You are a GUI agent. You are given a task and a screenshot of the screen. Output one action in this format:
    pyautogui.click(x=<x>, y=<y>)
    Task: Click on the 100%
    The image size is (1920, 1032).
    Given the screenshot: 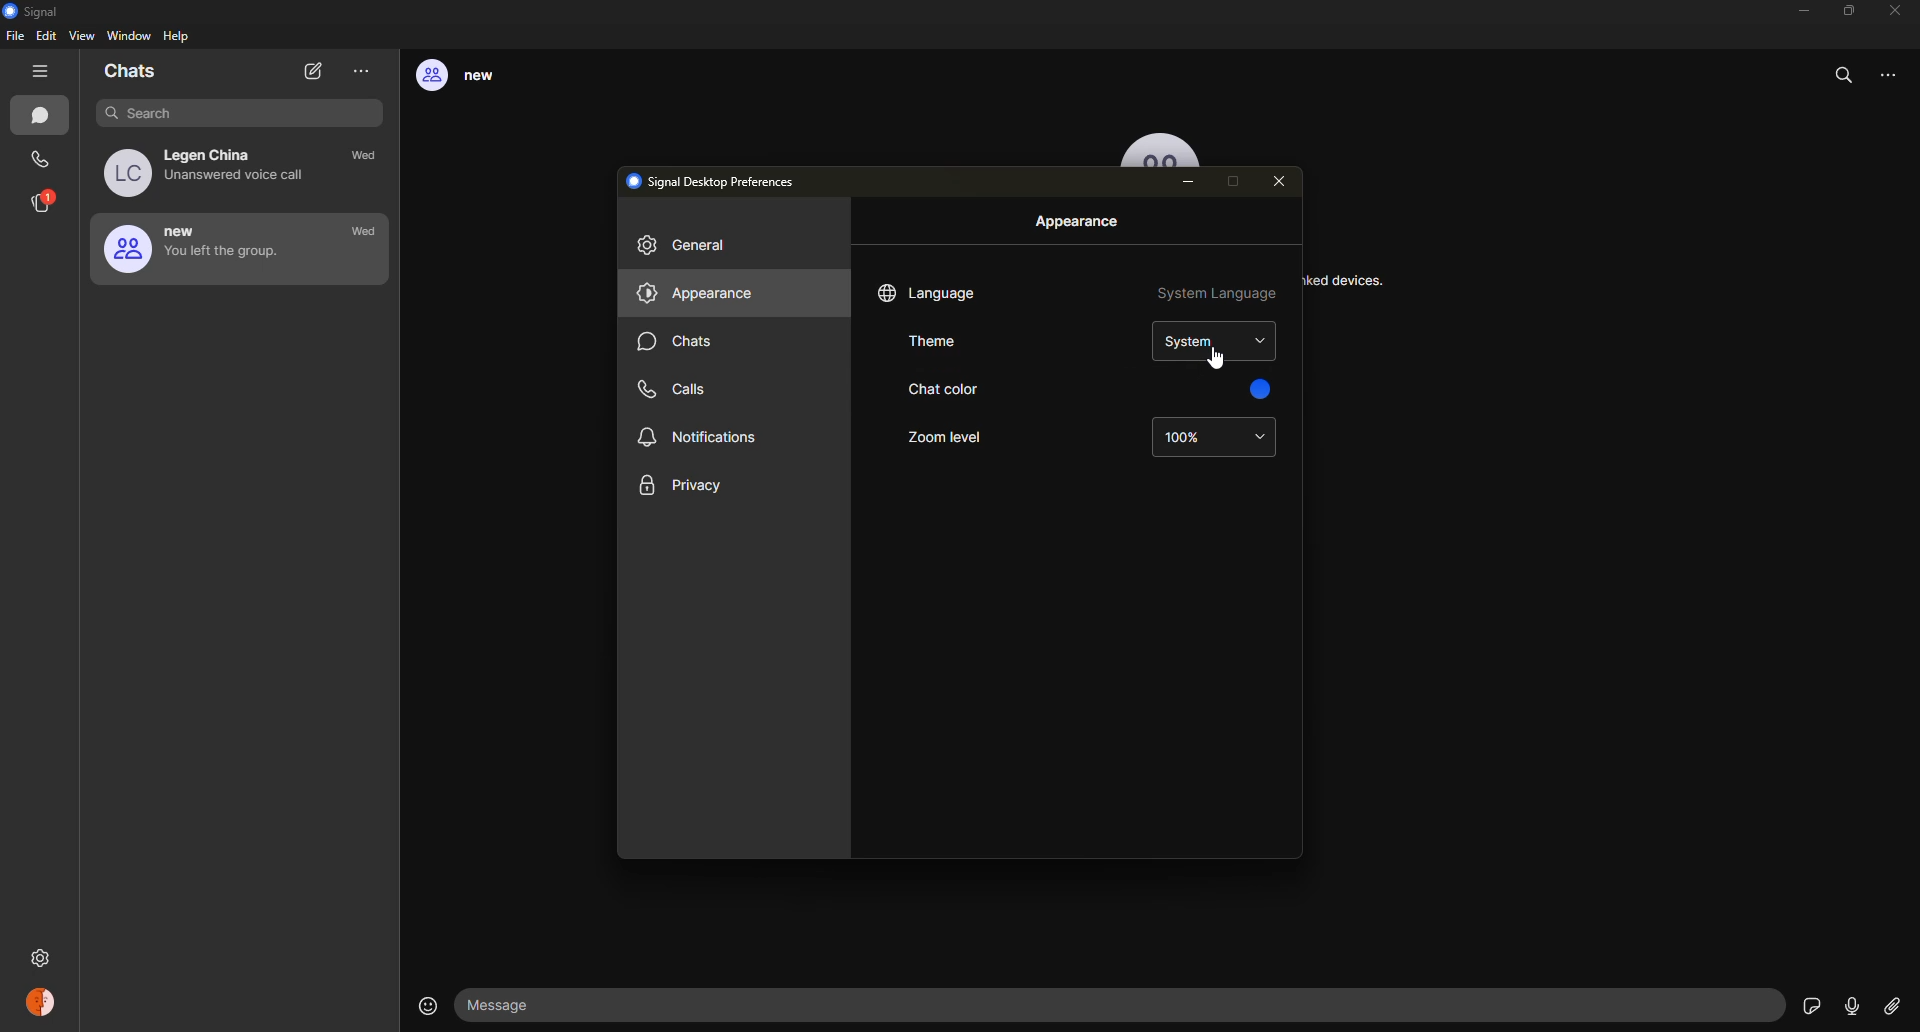 What is the action you would take?
    pyautogui.click(x=1213, y=440)
    